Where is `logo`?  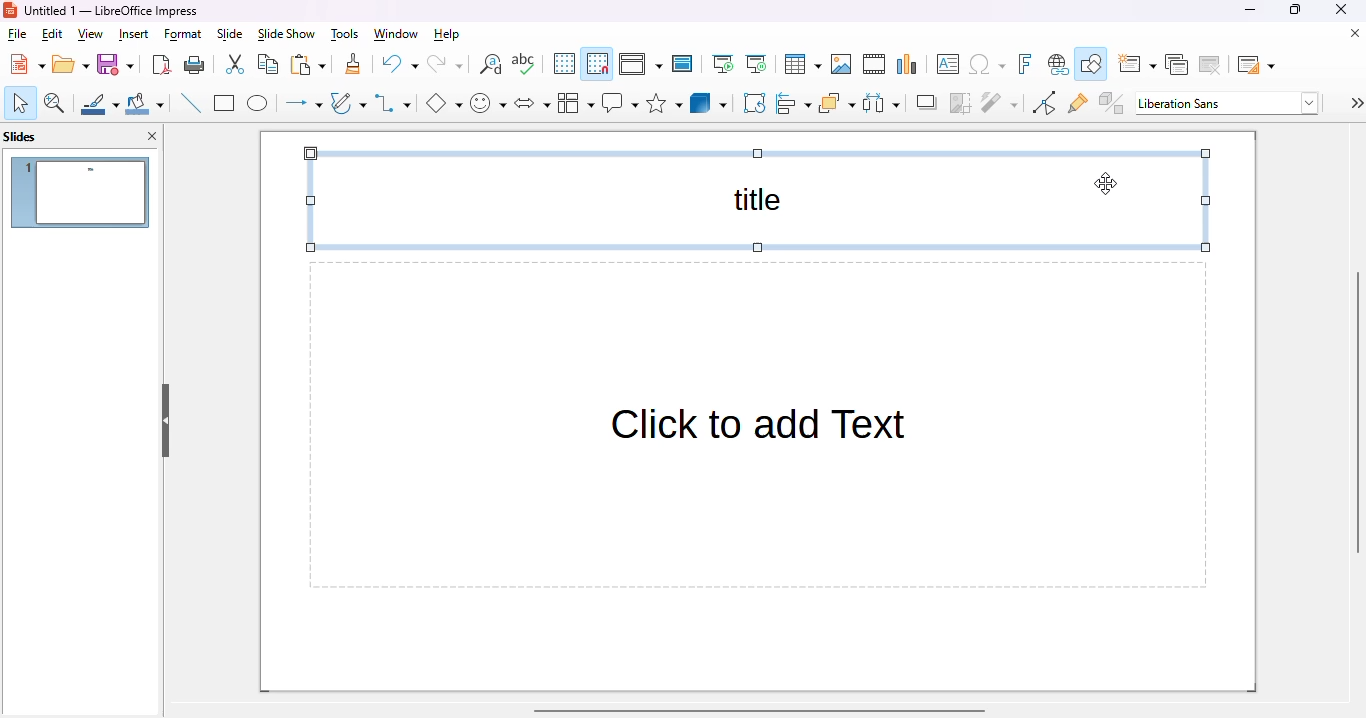 logo is located at coordinates (10, 11).